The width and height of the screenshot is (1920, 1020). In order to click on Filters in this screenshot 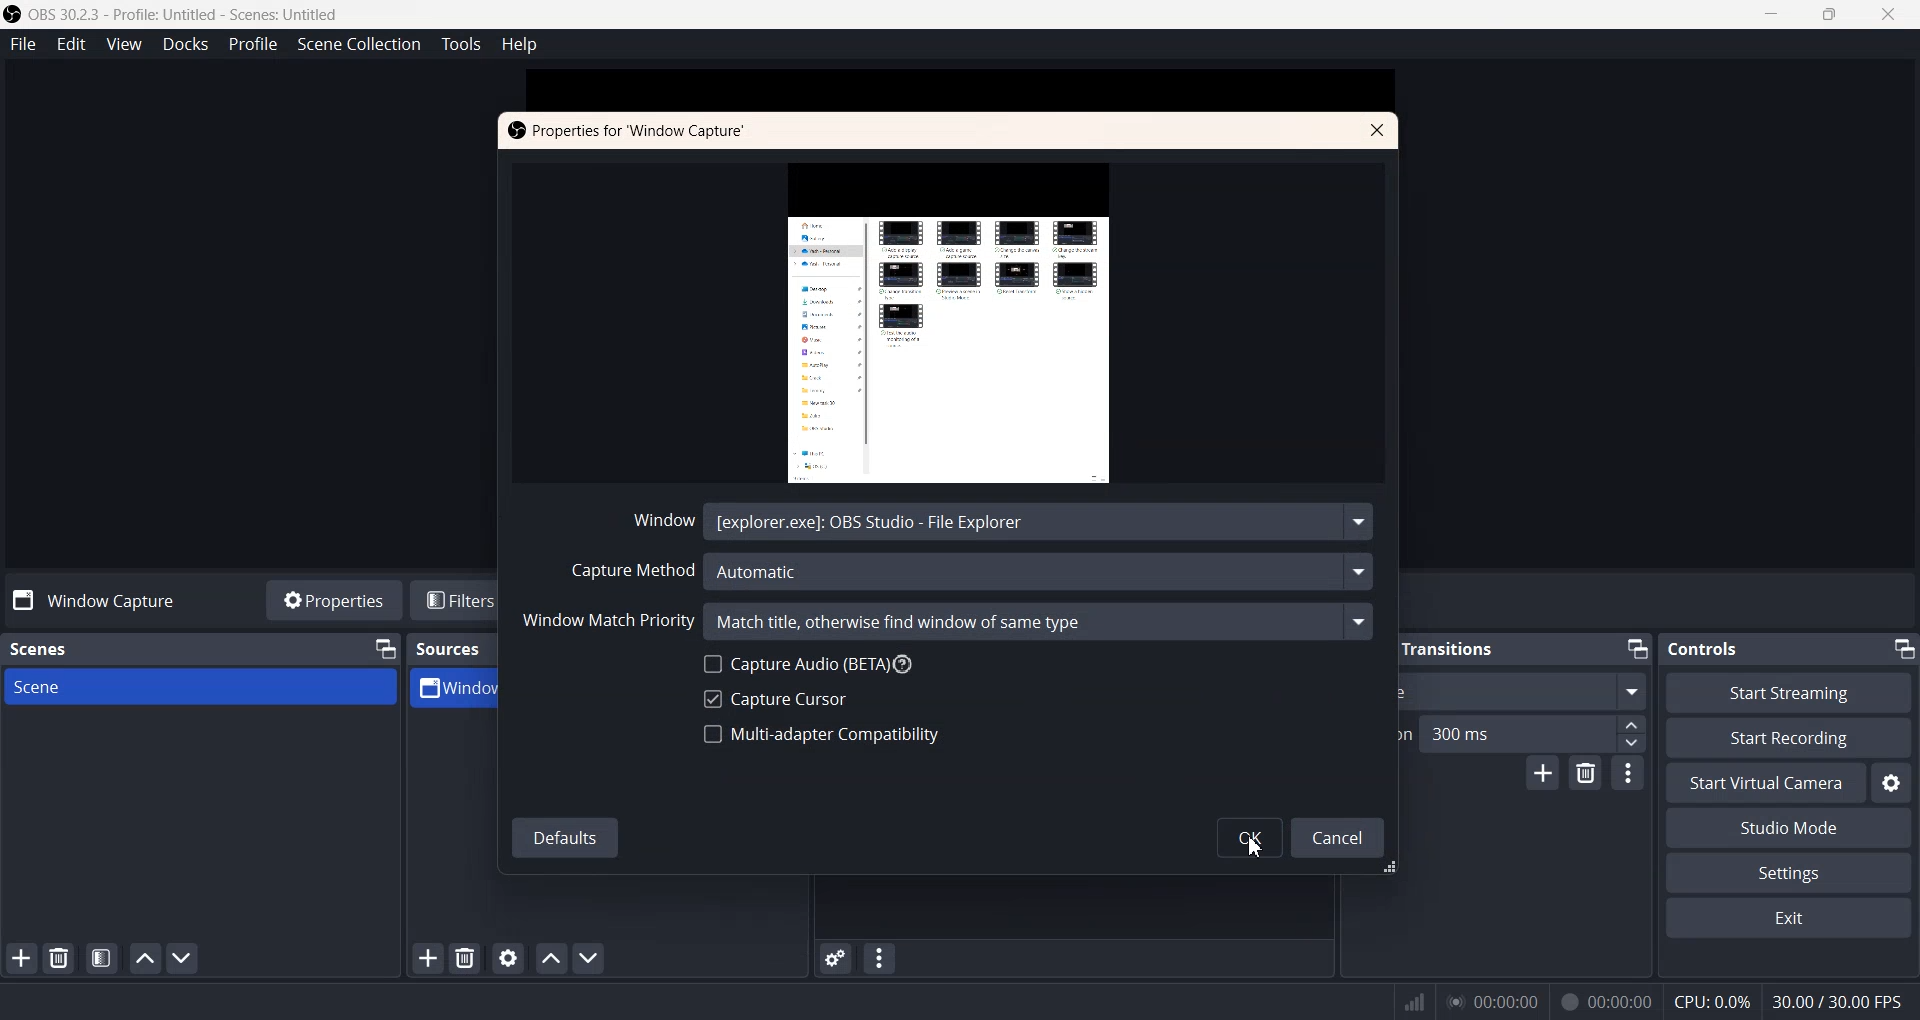, I will do `click(457, 599)`.